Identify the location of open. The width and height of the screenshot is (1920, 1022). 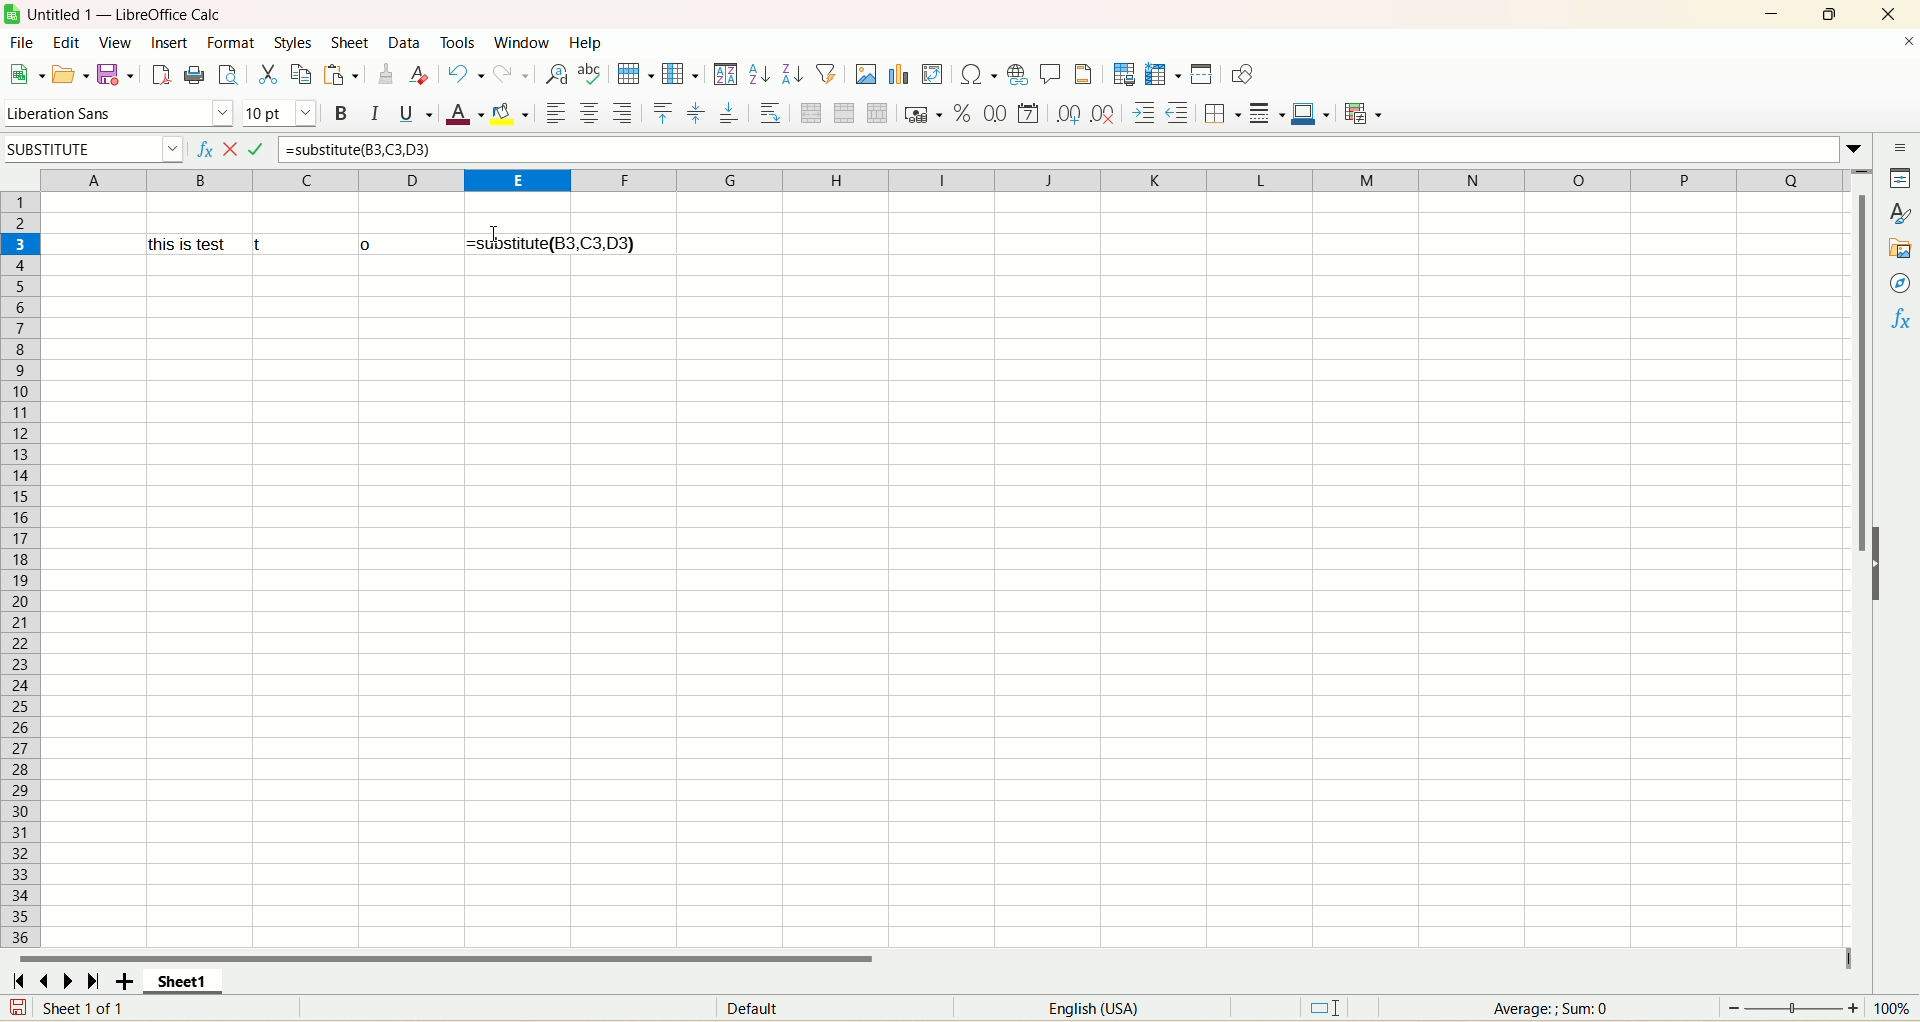
(67, 76).